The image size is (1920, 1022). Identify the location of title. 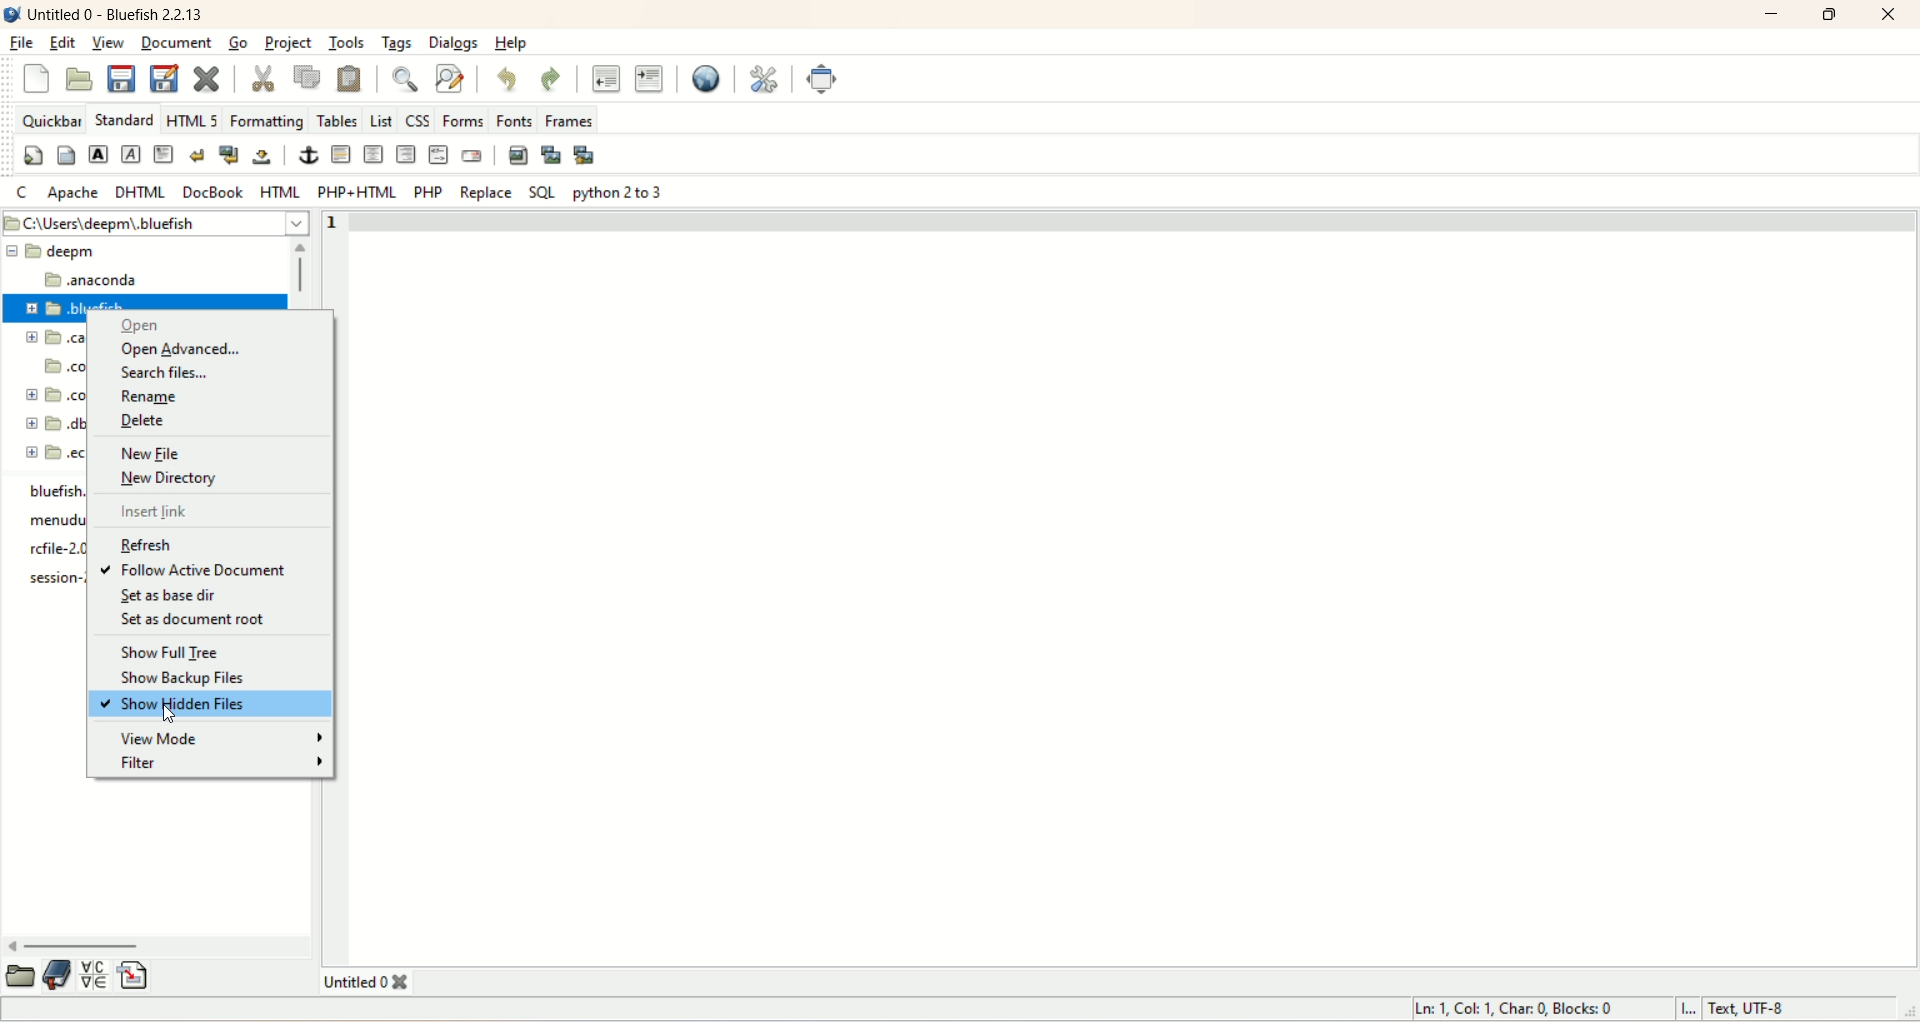
(379, 981).